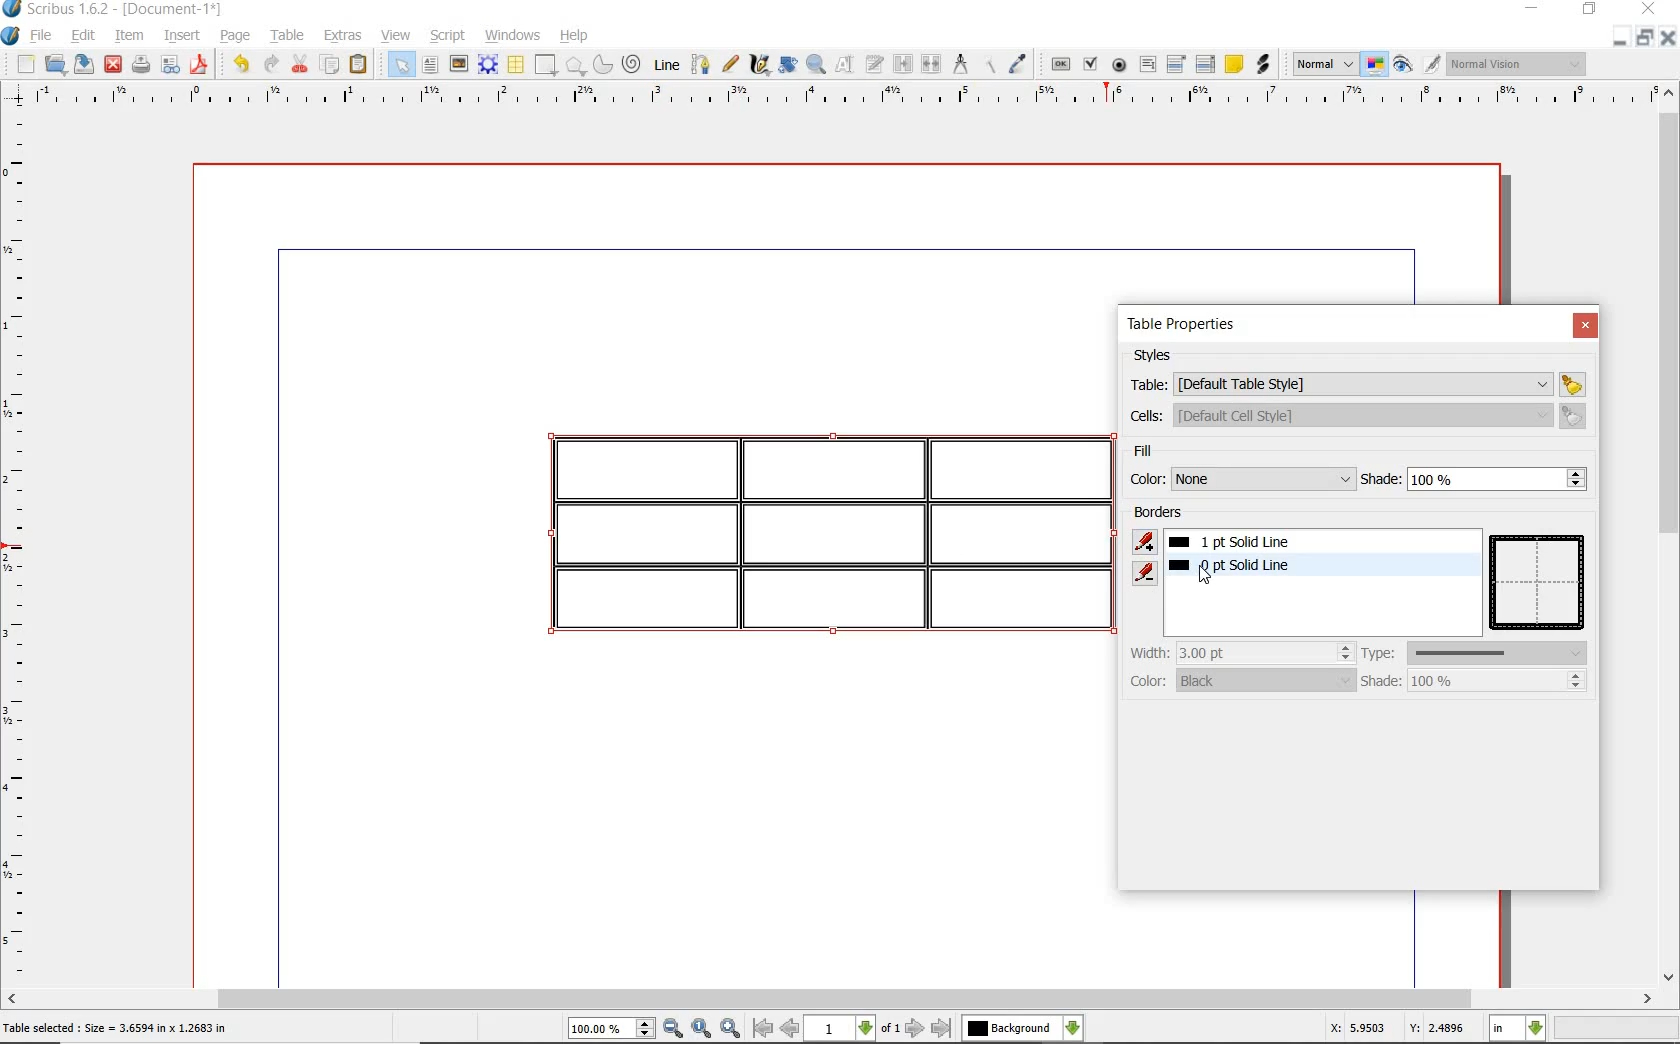 The height and width of the screenshot is (1044, 1680). I want to click on edit in preview mode, so click(1431, 65).